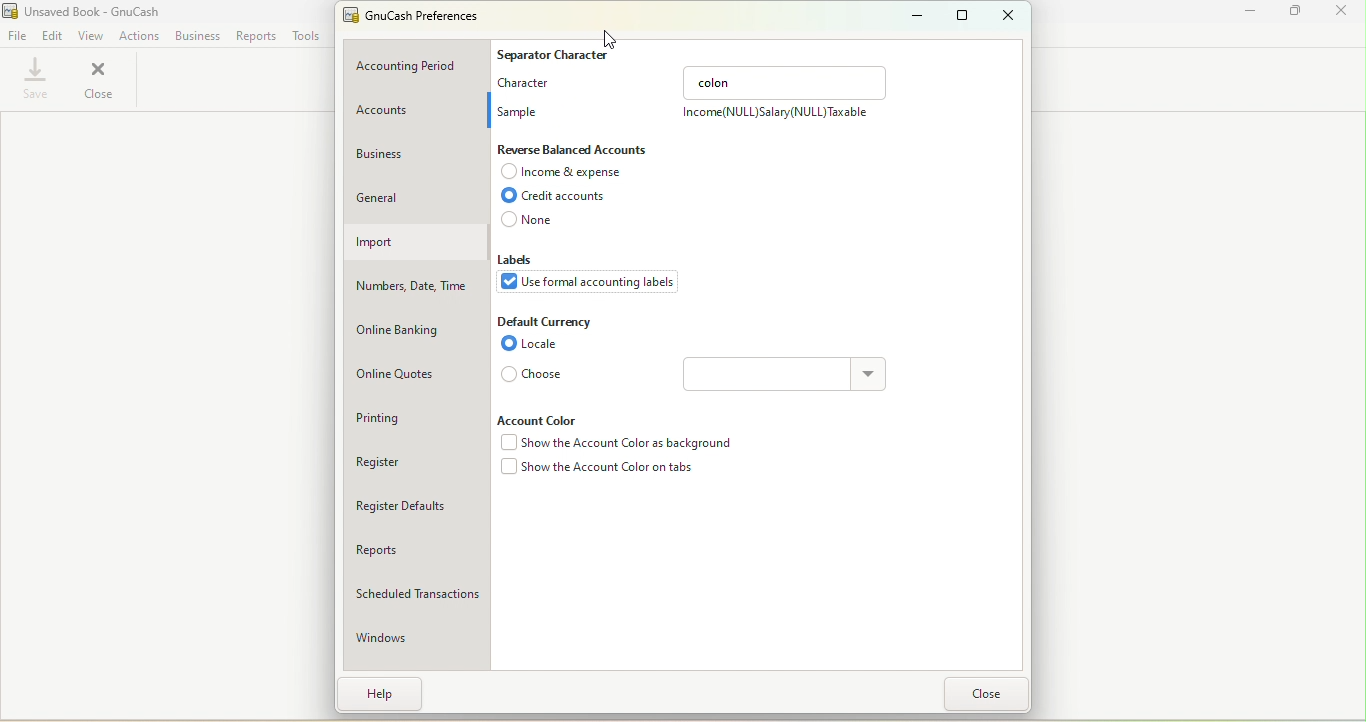 The height and width of the screenshot is (722, 1366). I want to click on Numbers, so click(416, 285).